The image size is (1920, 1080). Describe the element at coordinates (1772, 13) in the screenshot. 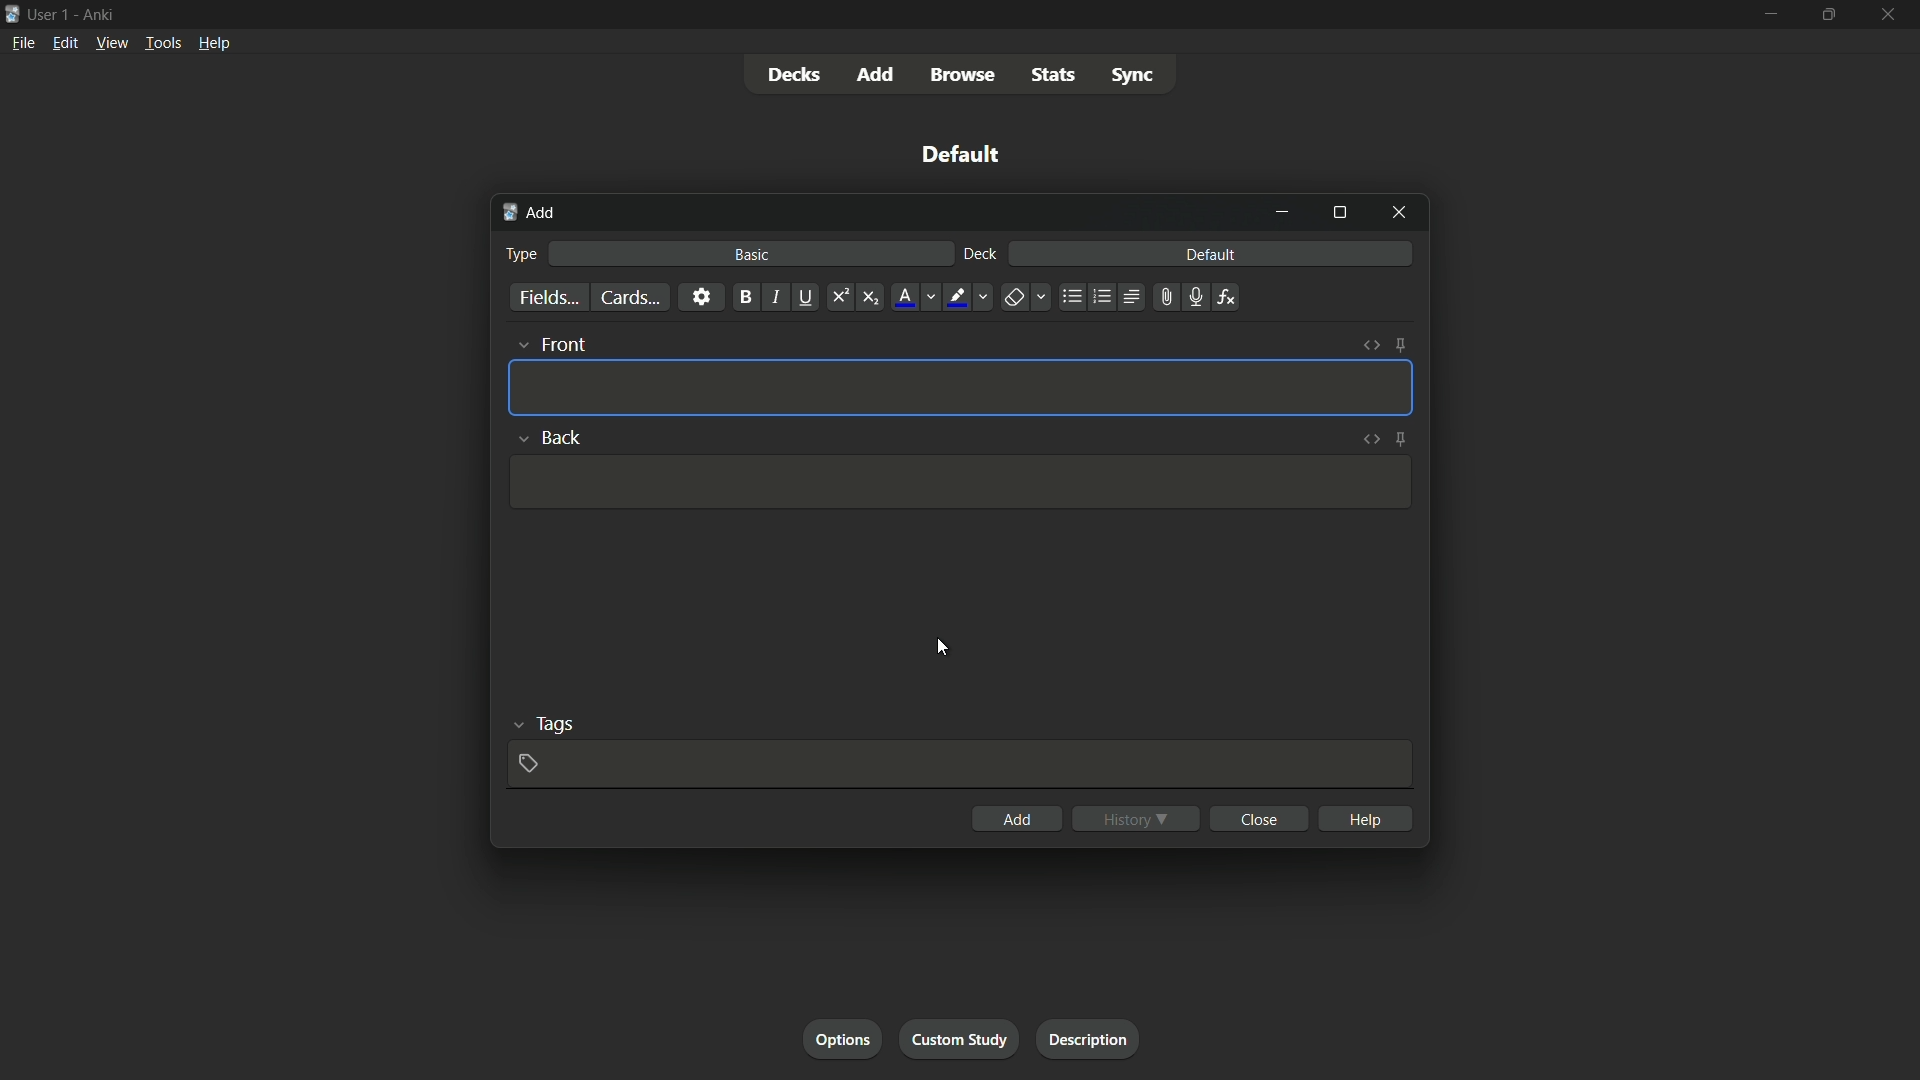

I see `minimize` at that location.